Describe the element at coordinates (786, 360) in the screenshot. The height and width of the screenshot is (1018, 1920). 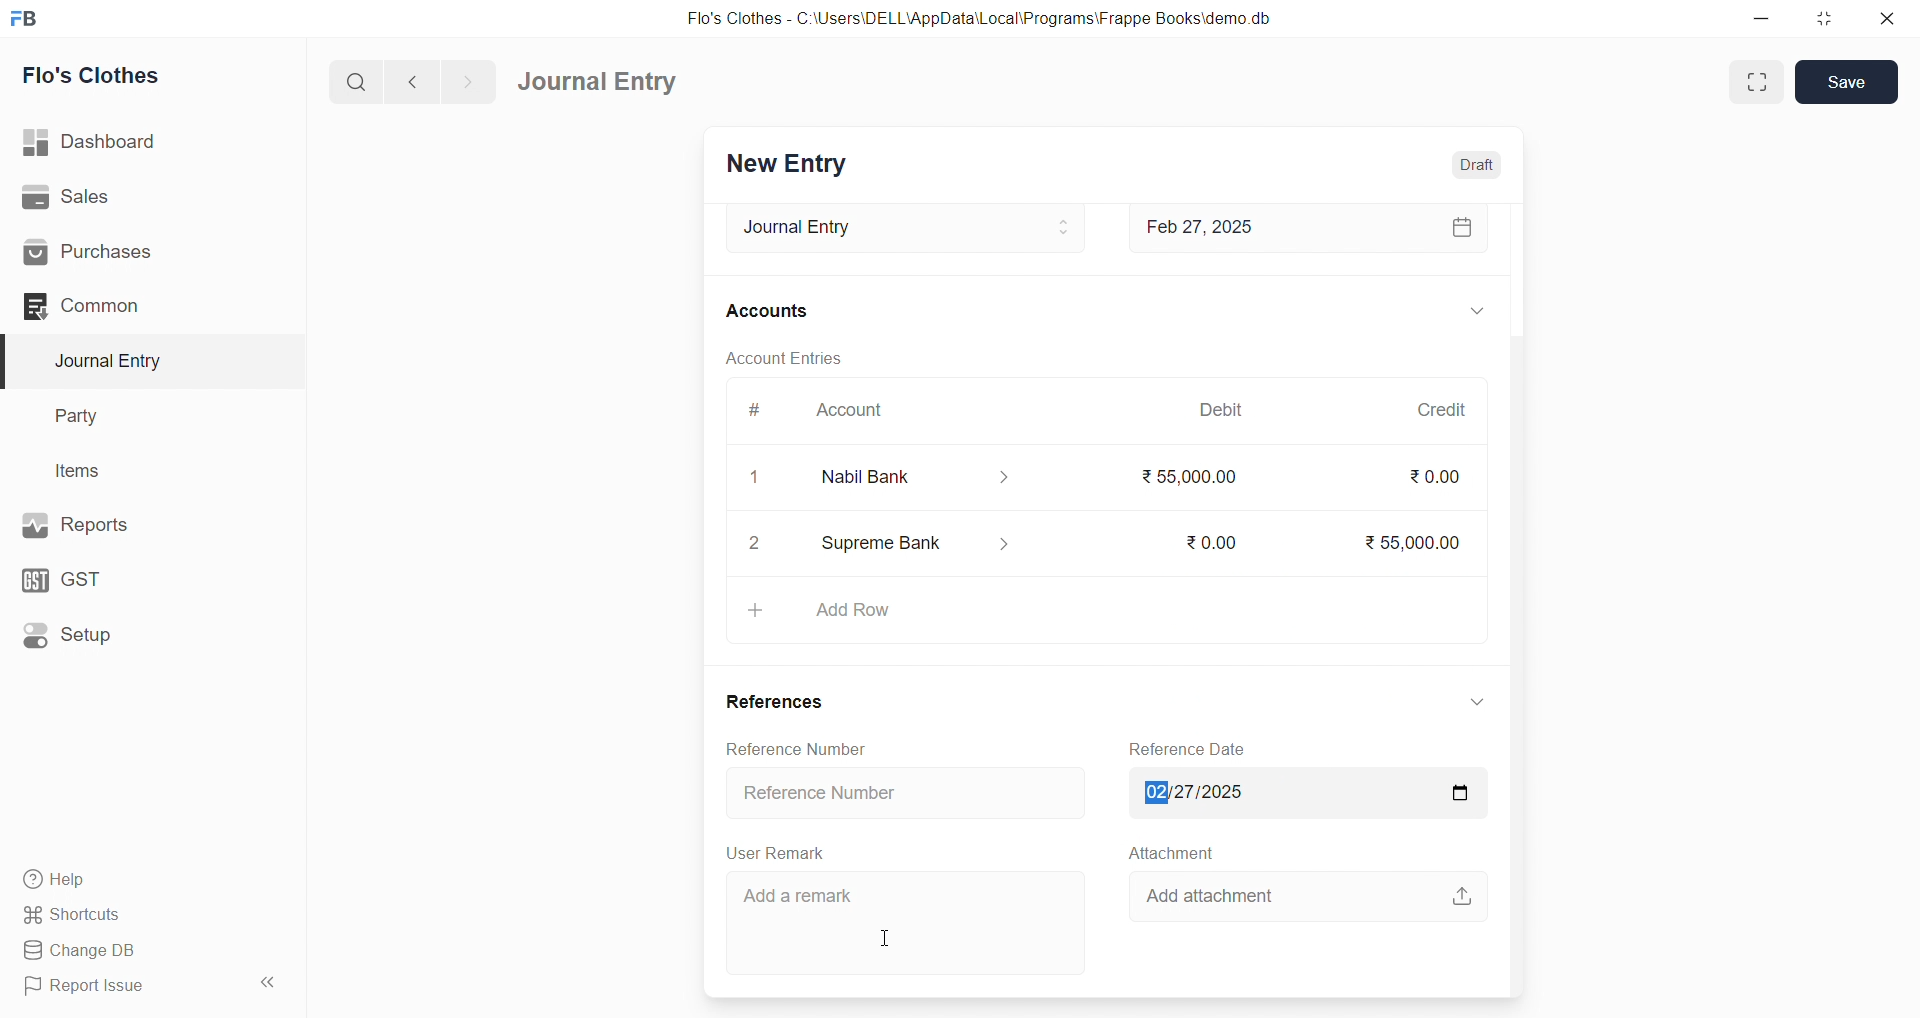
I see `Account Entries` at that location.